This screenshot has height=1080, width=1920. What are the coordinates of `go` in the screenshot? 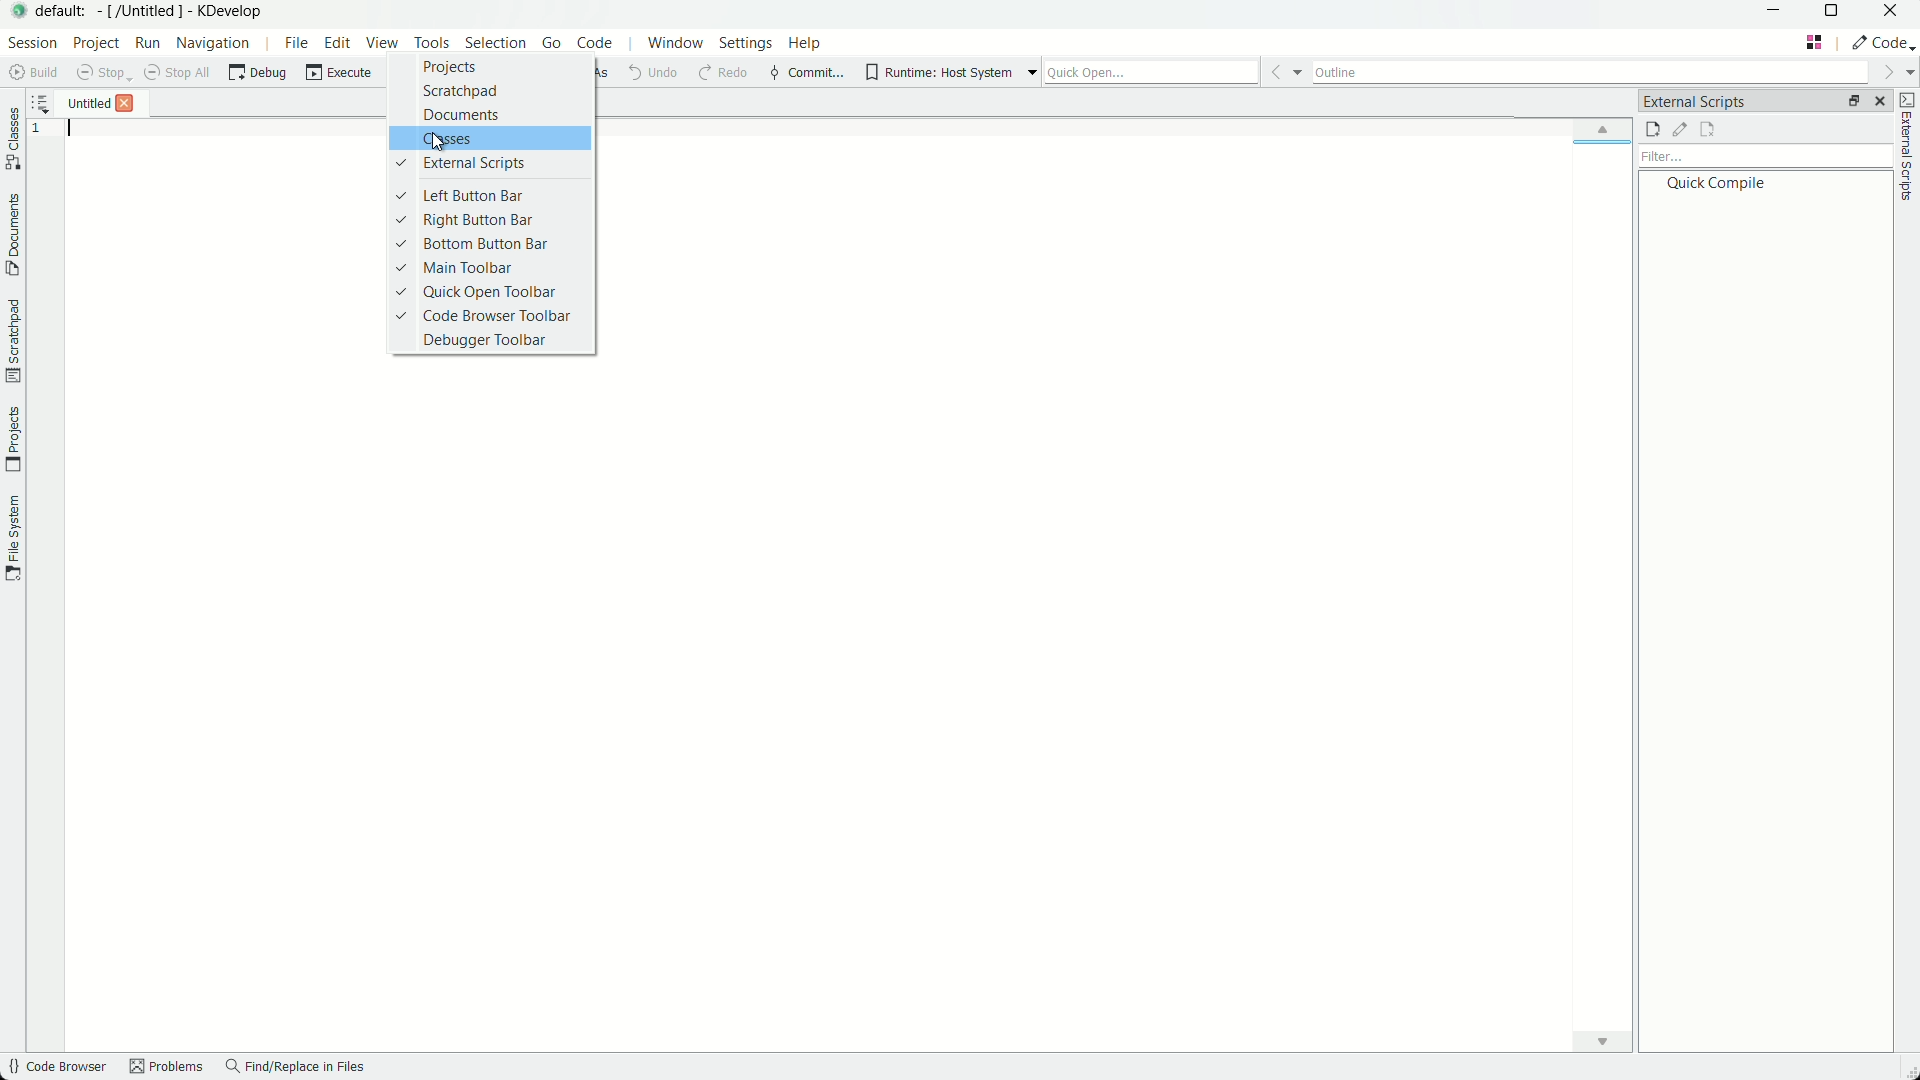 It's located at (550, 46).